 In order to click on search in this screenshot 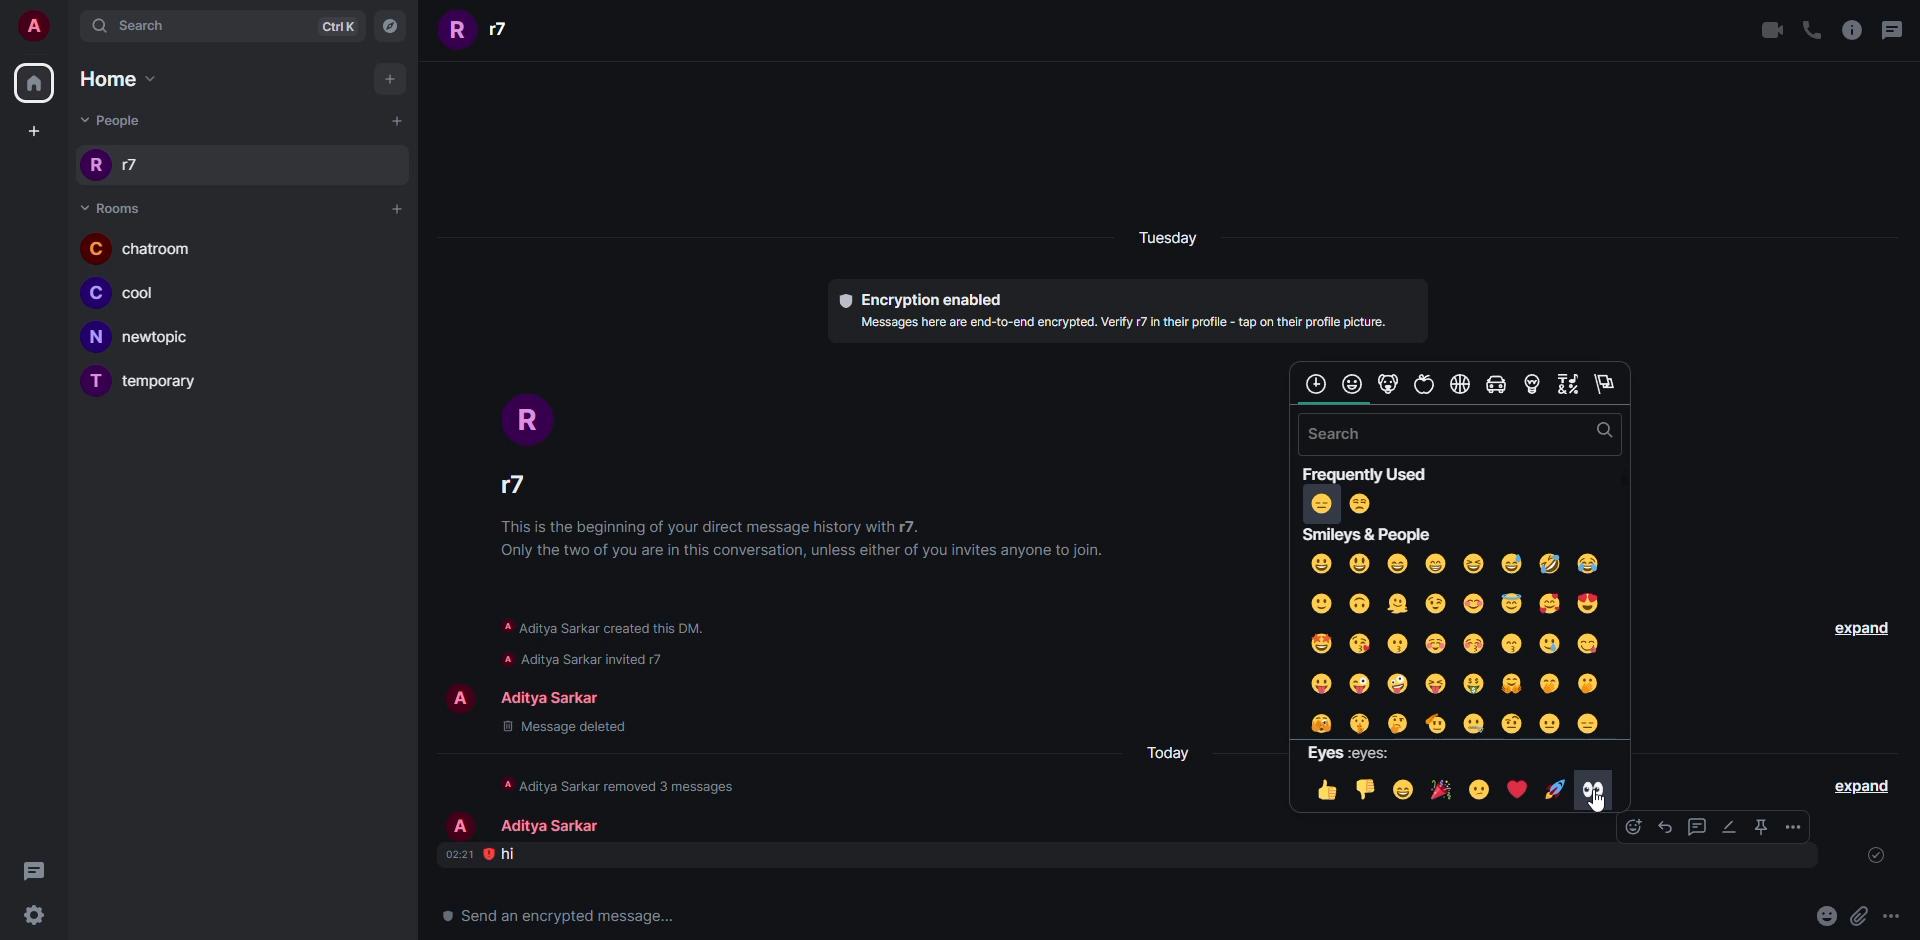, I will do `click(1601, 431)`.